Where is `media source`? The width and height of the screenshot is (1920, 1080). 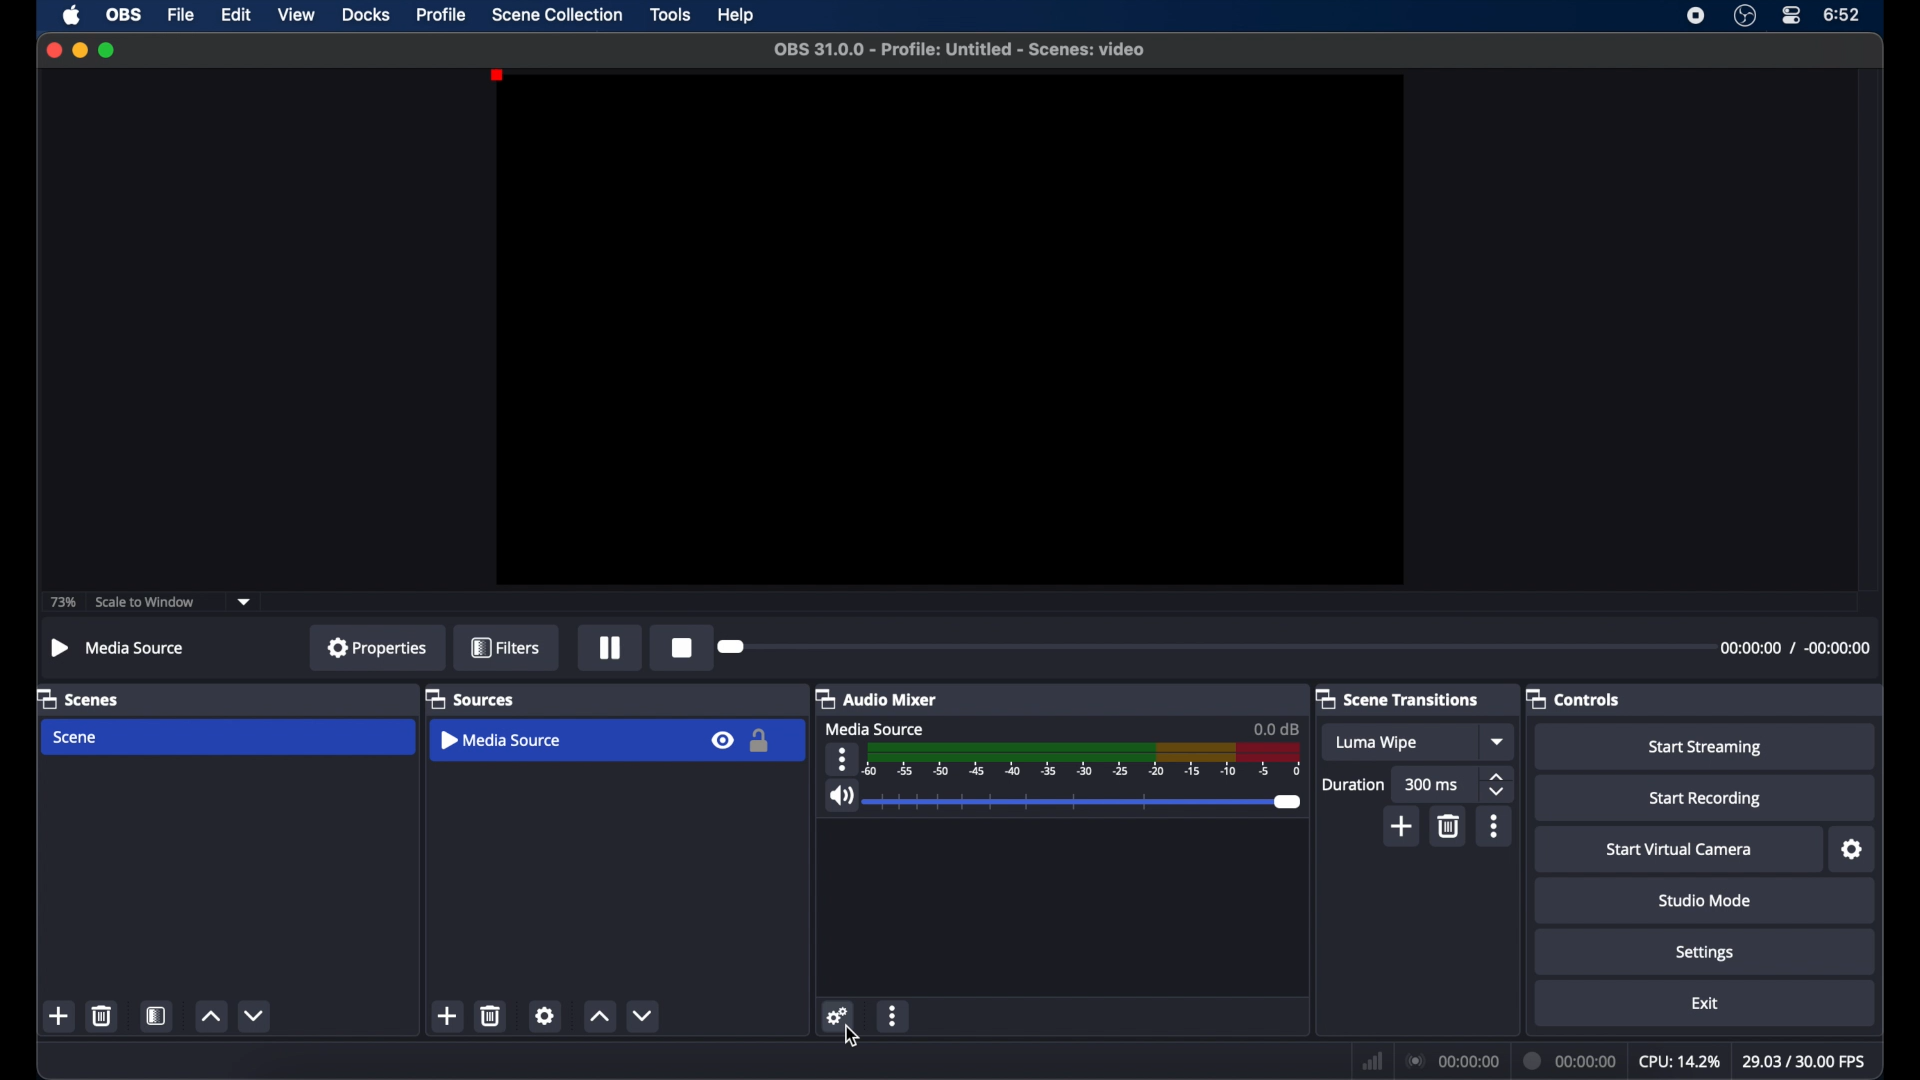 media source is located at coordinates (503, 741).